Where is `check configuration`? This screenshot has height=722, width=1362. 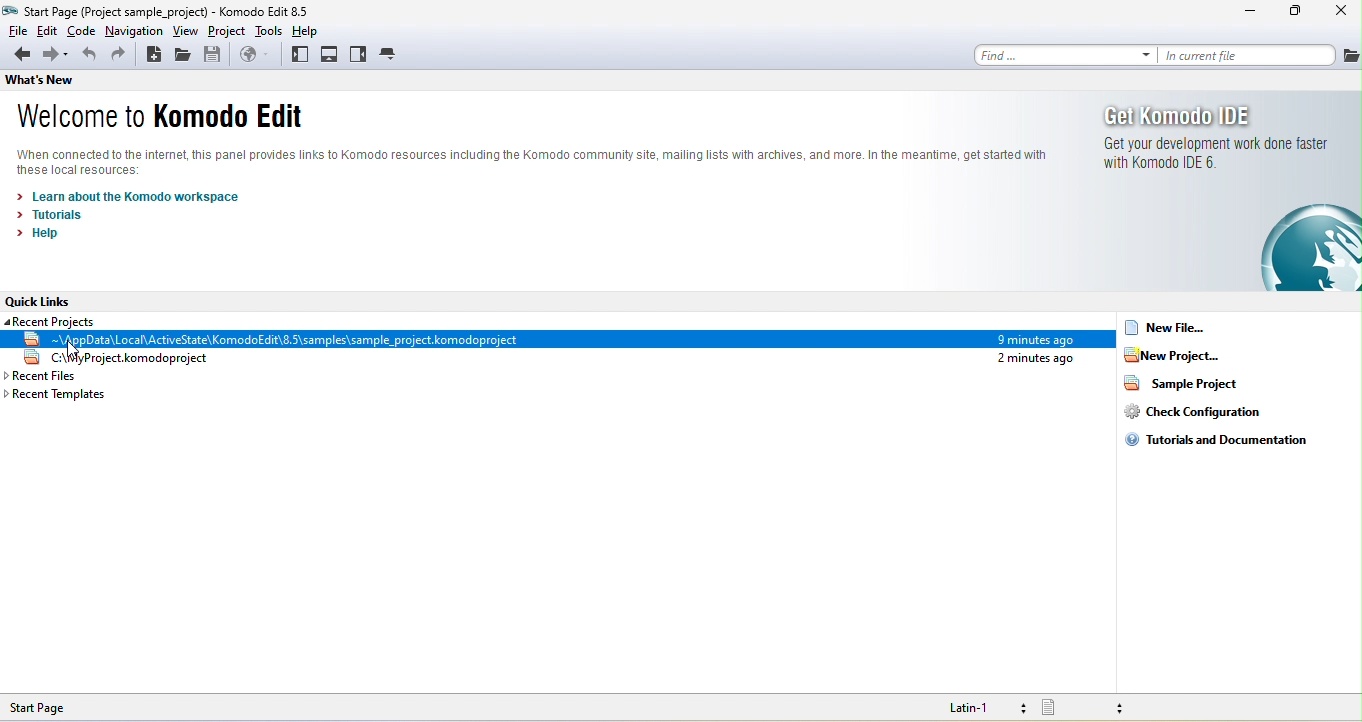
check configuration is located at coordinates (1207, 417).